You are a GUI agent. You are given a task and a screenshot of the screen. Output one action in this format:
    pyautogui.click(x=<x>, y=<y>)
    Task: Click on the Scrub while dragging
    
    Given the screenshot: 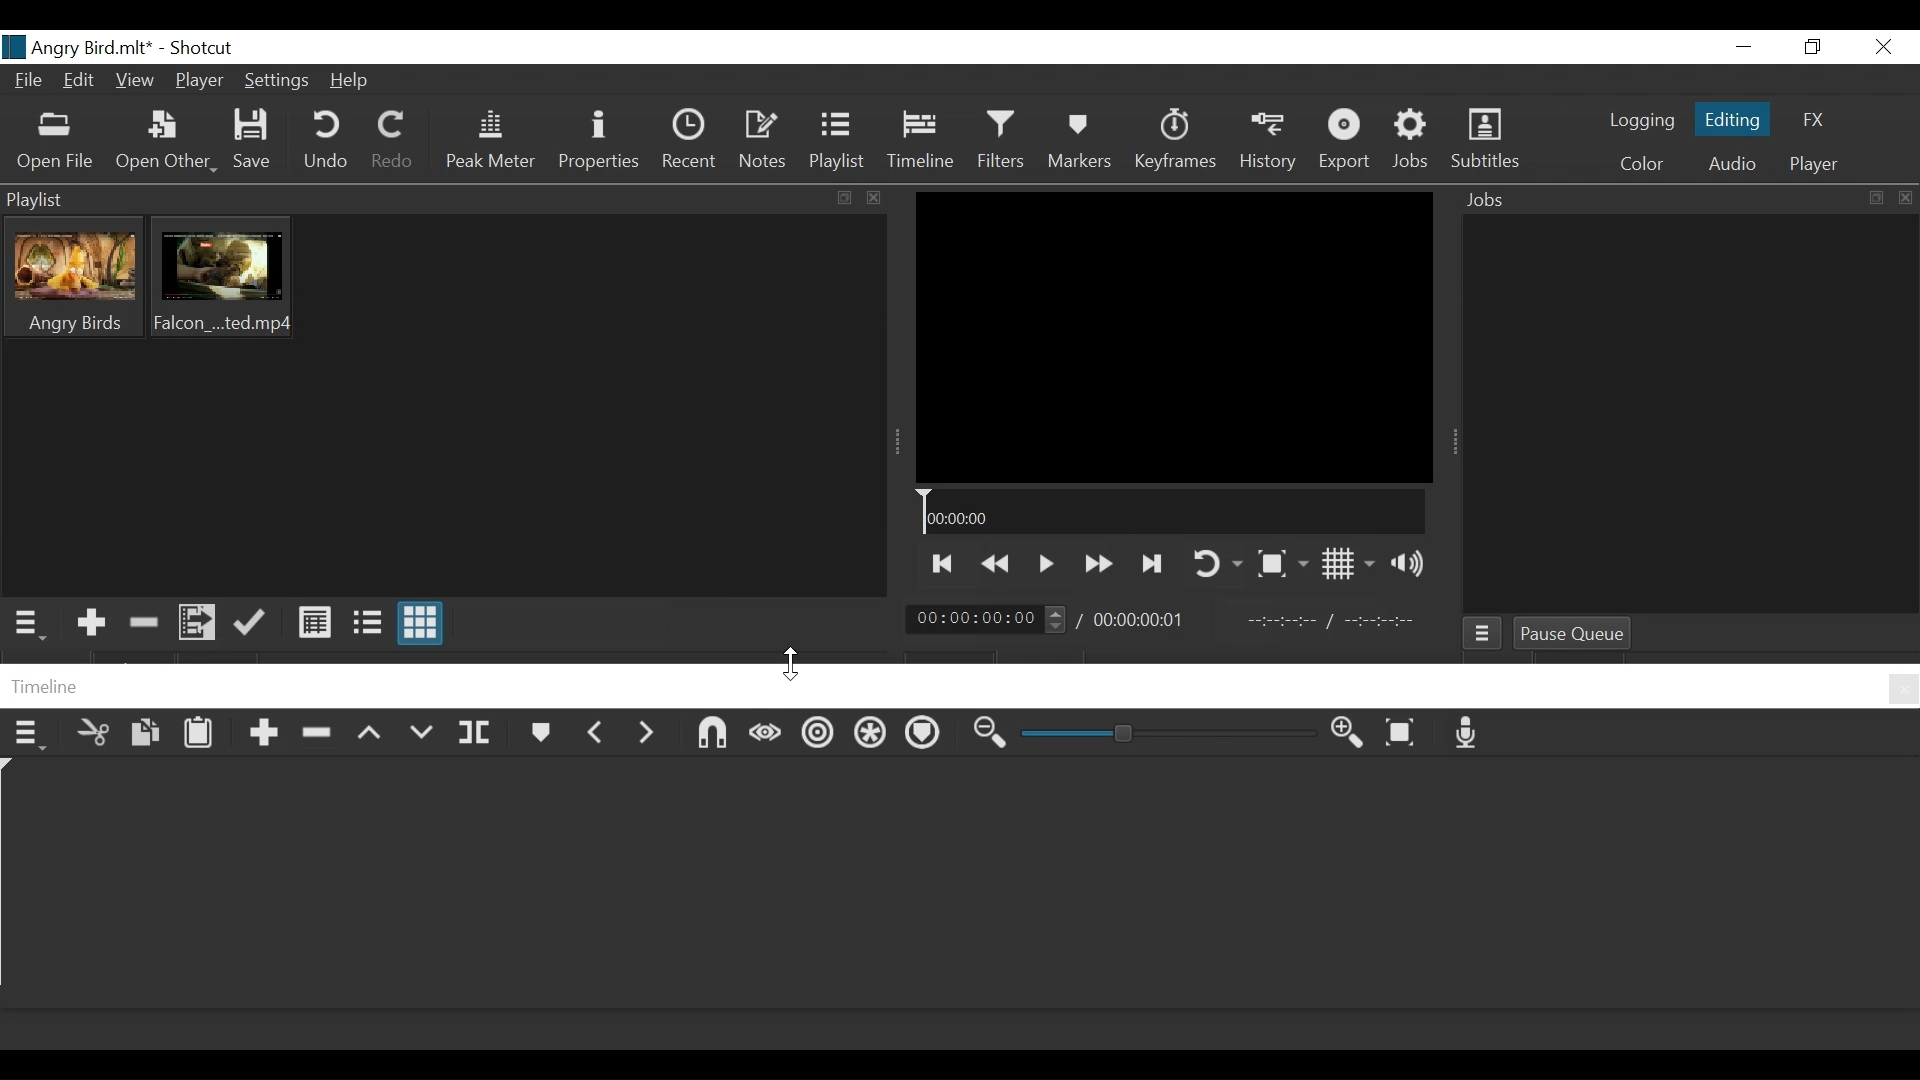 What is the action you would take?
    pyautogui.click(x=767, y=738)
    